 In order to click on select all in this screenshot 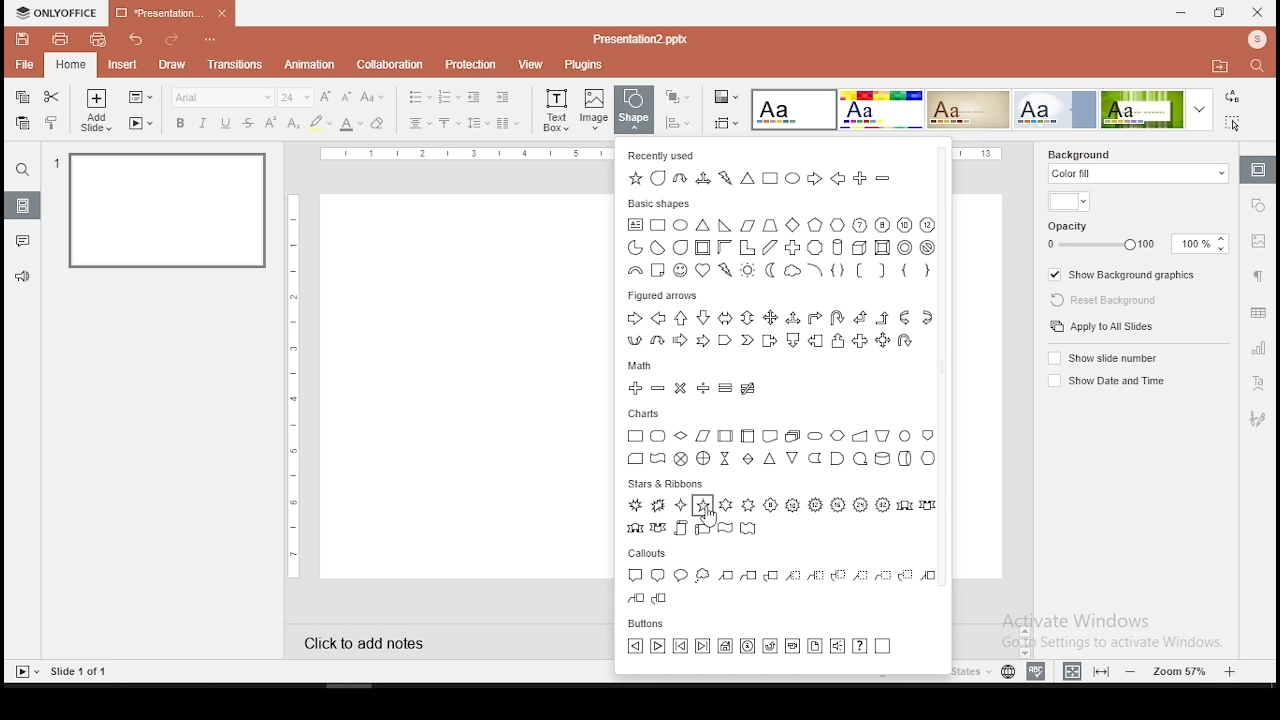, I will do `click(1236, 122)`.